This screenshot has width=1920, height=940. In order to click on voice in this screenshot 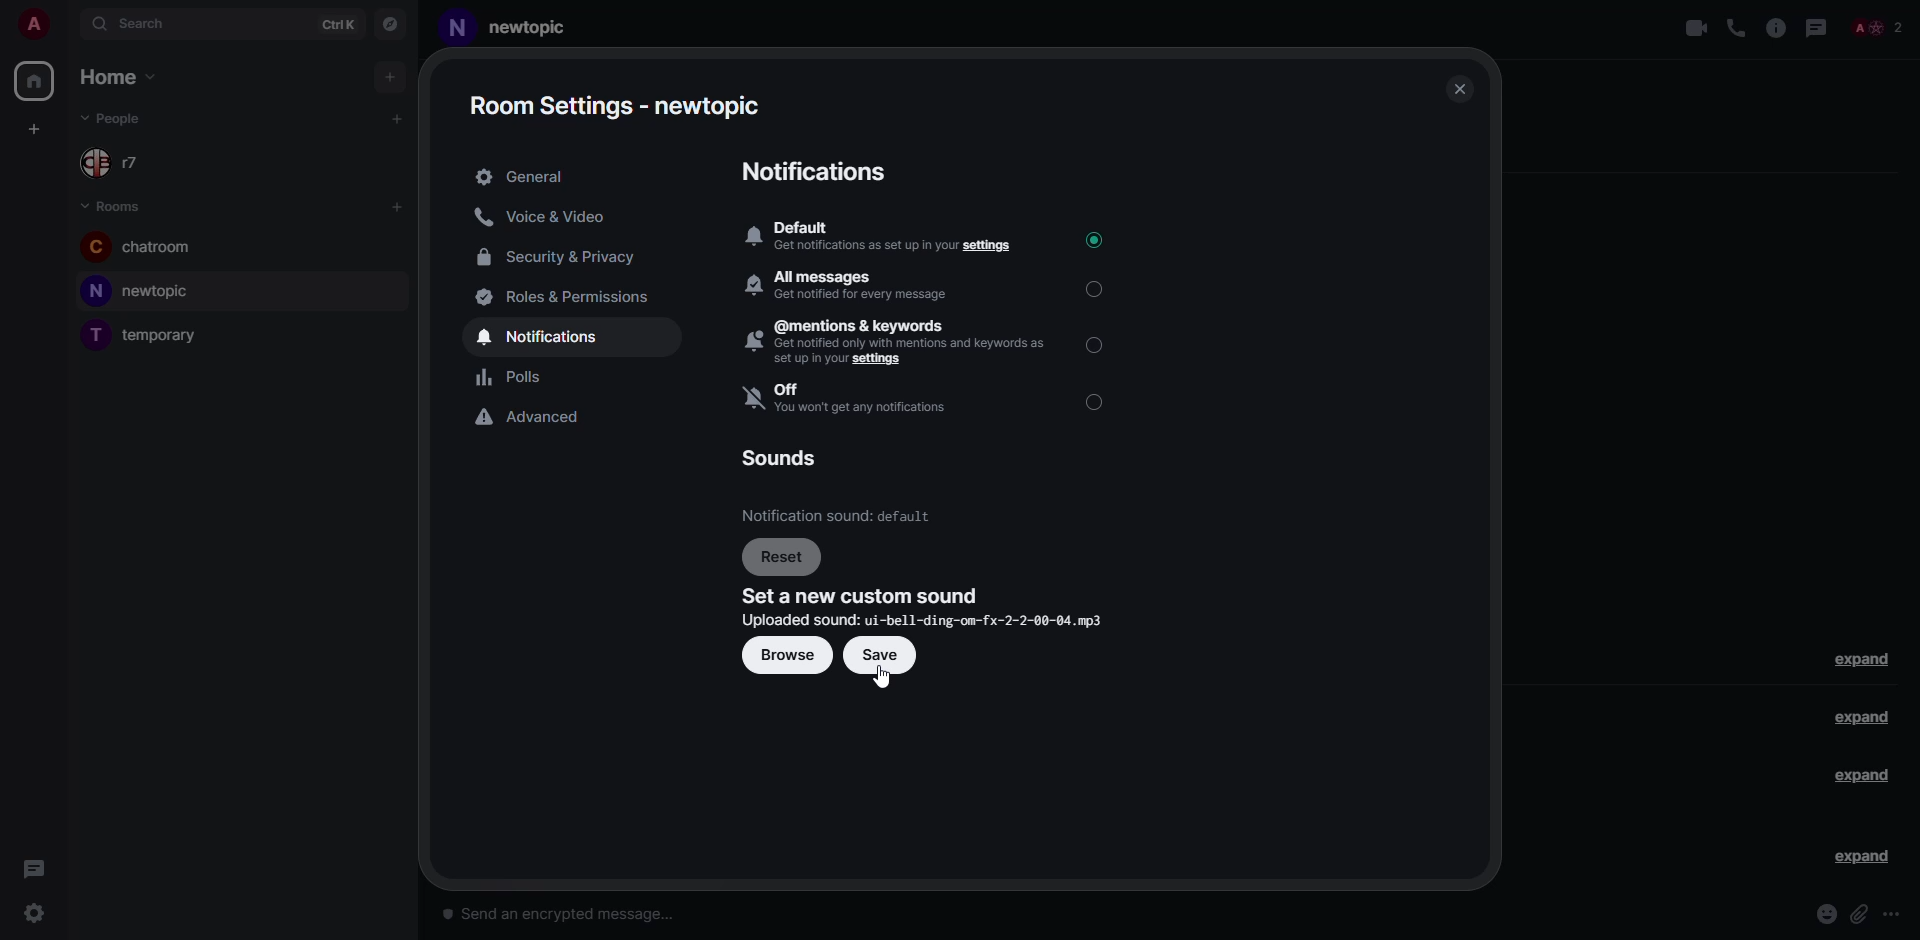, I will do `click(1736, 30)`.